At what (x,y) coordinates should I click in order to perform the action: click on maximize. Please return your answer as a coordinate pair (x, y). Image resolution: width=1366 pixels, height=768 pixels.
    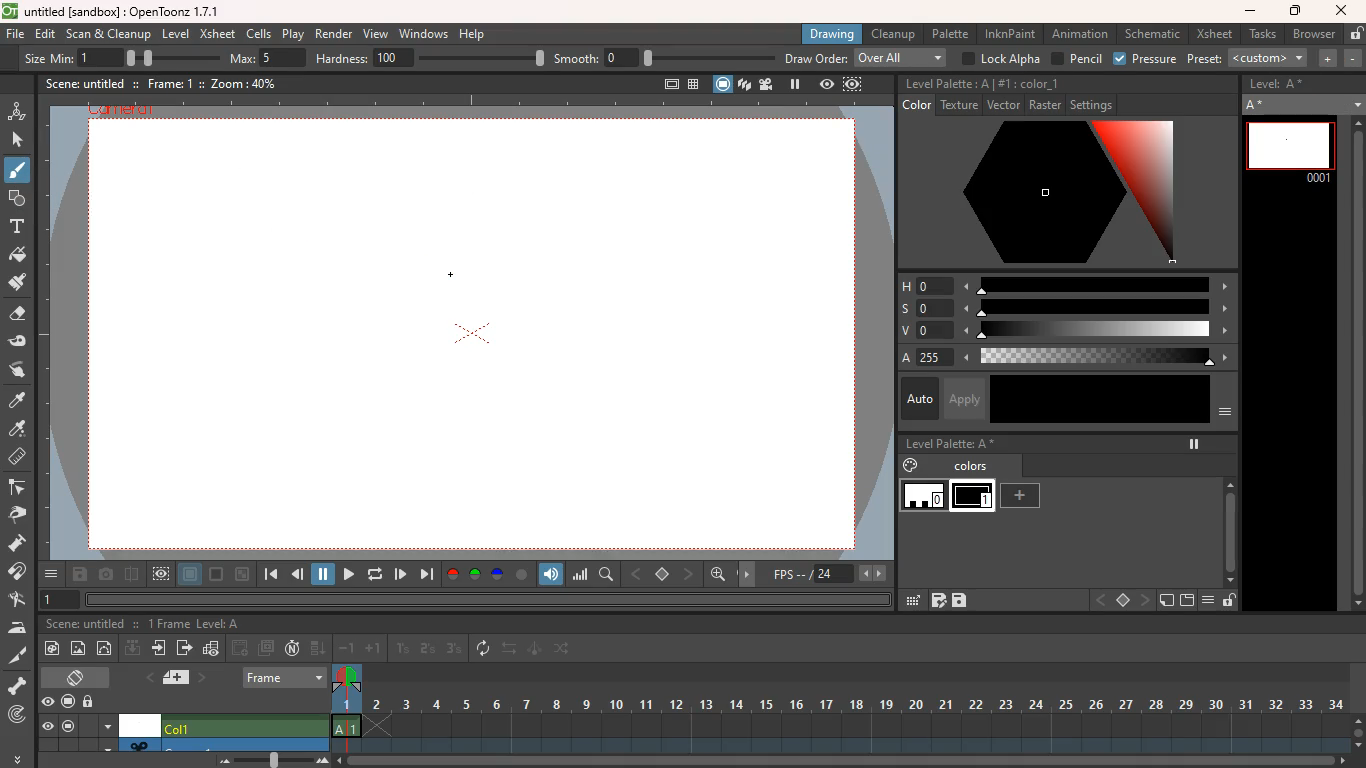
    Looking at the image, I should click on (1297, 11).